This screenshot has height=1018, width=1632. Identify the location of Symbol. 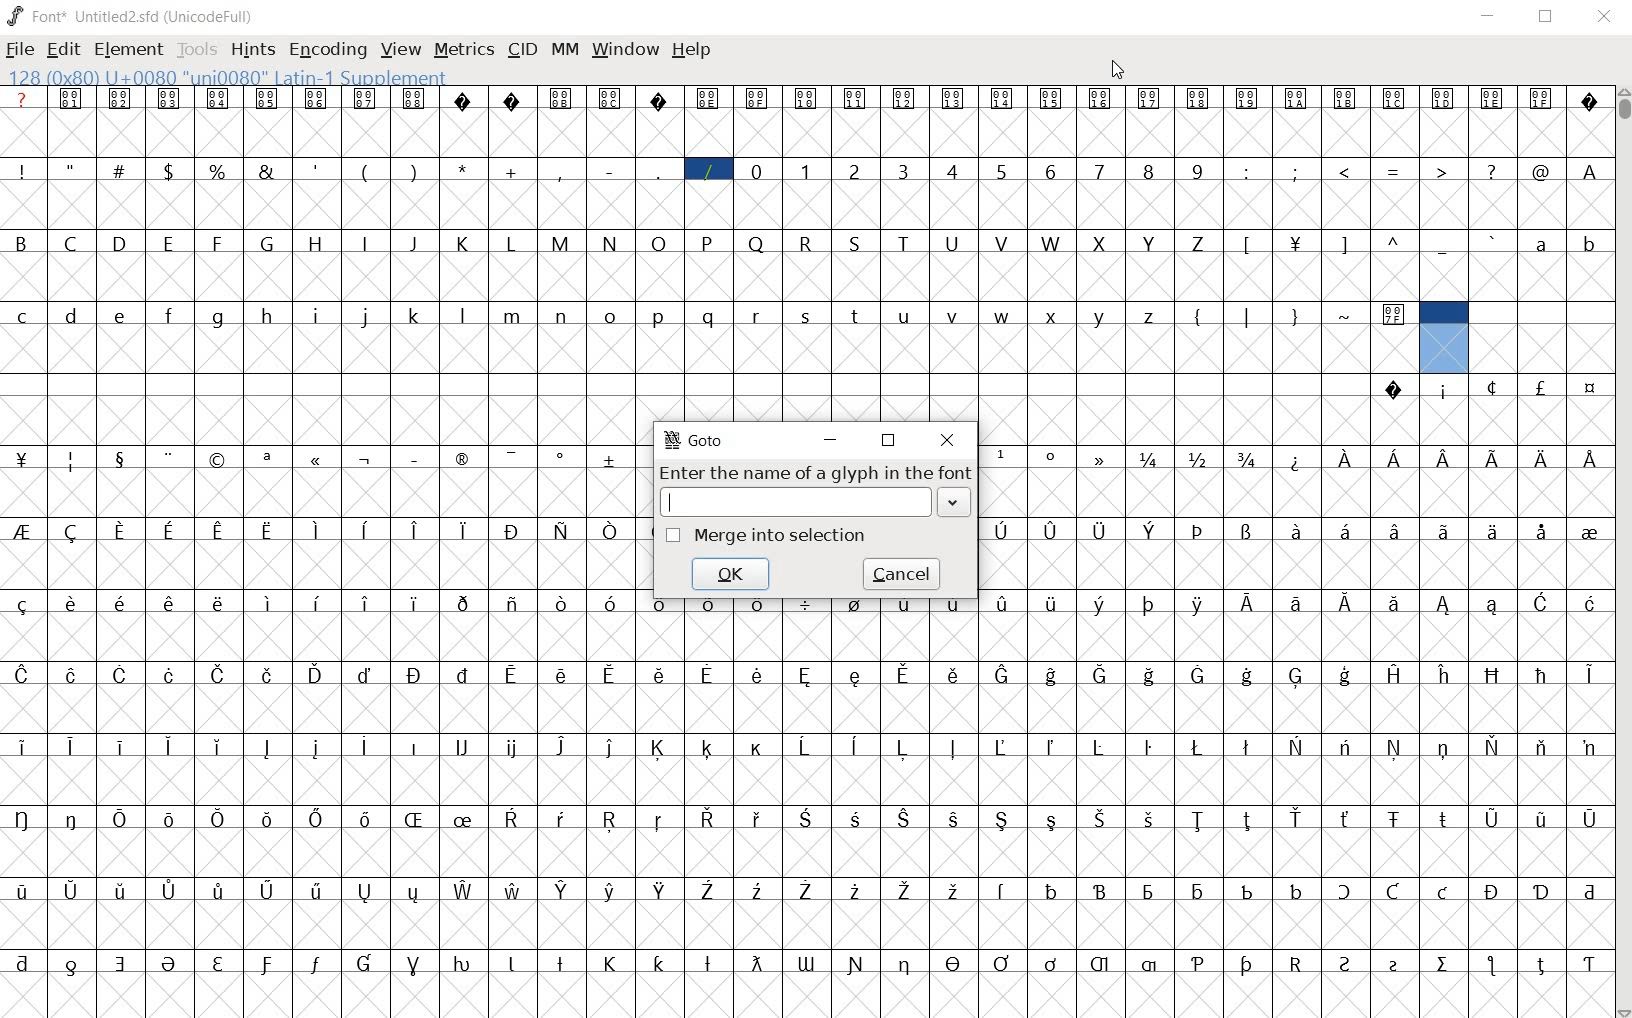
(319, 603).